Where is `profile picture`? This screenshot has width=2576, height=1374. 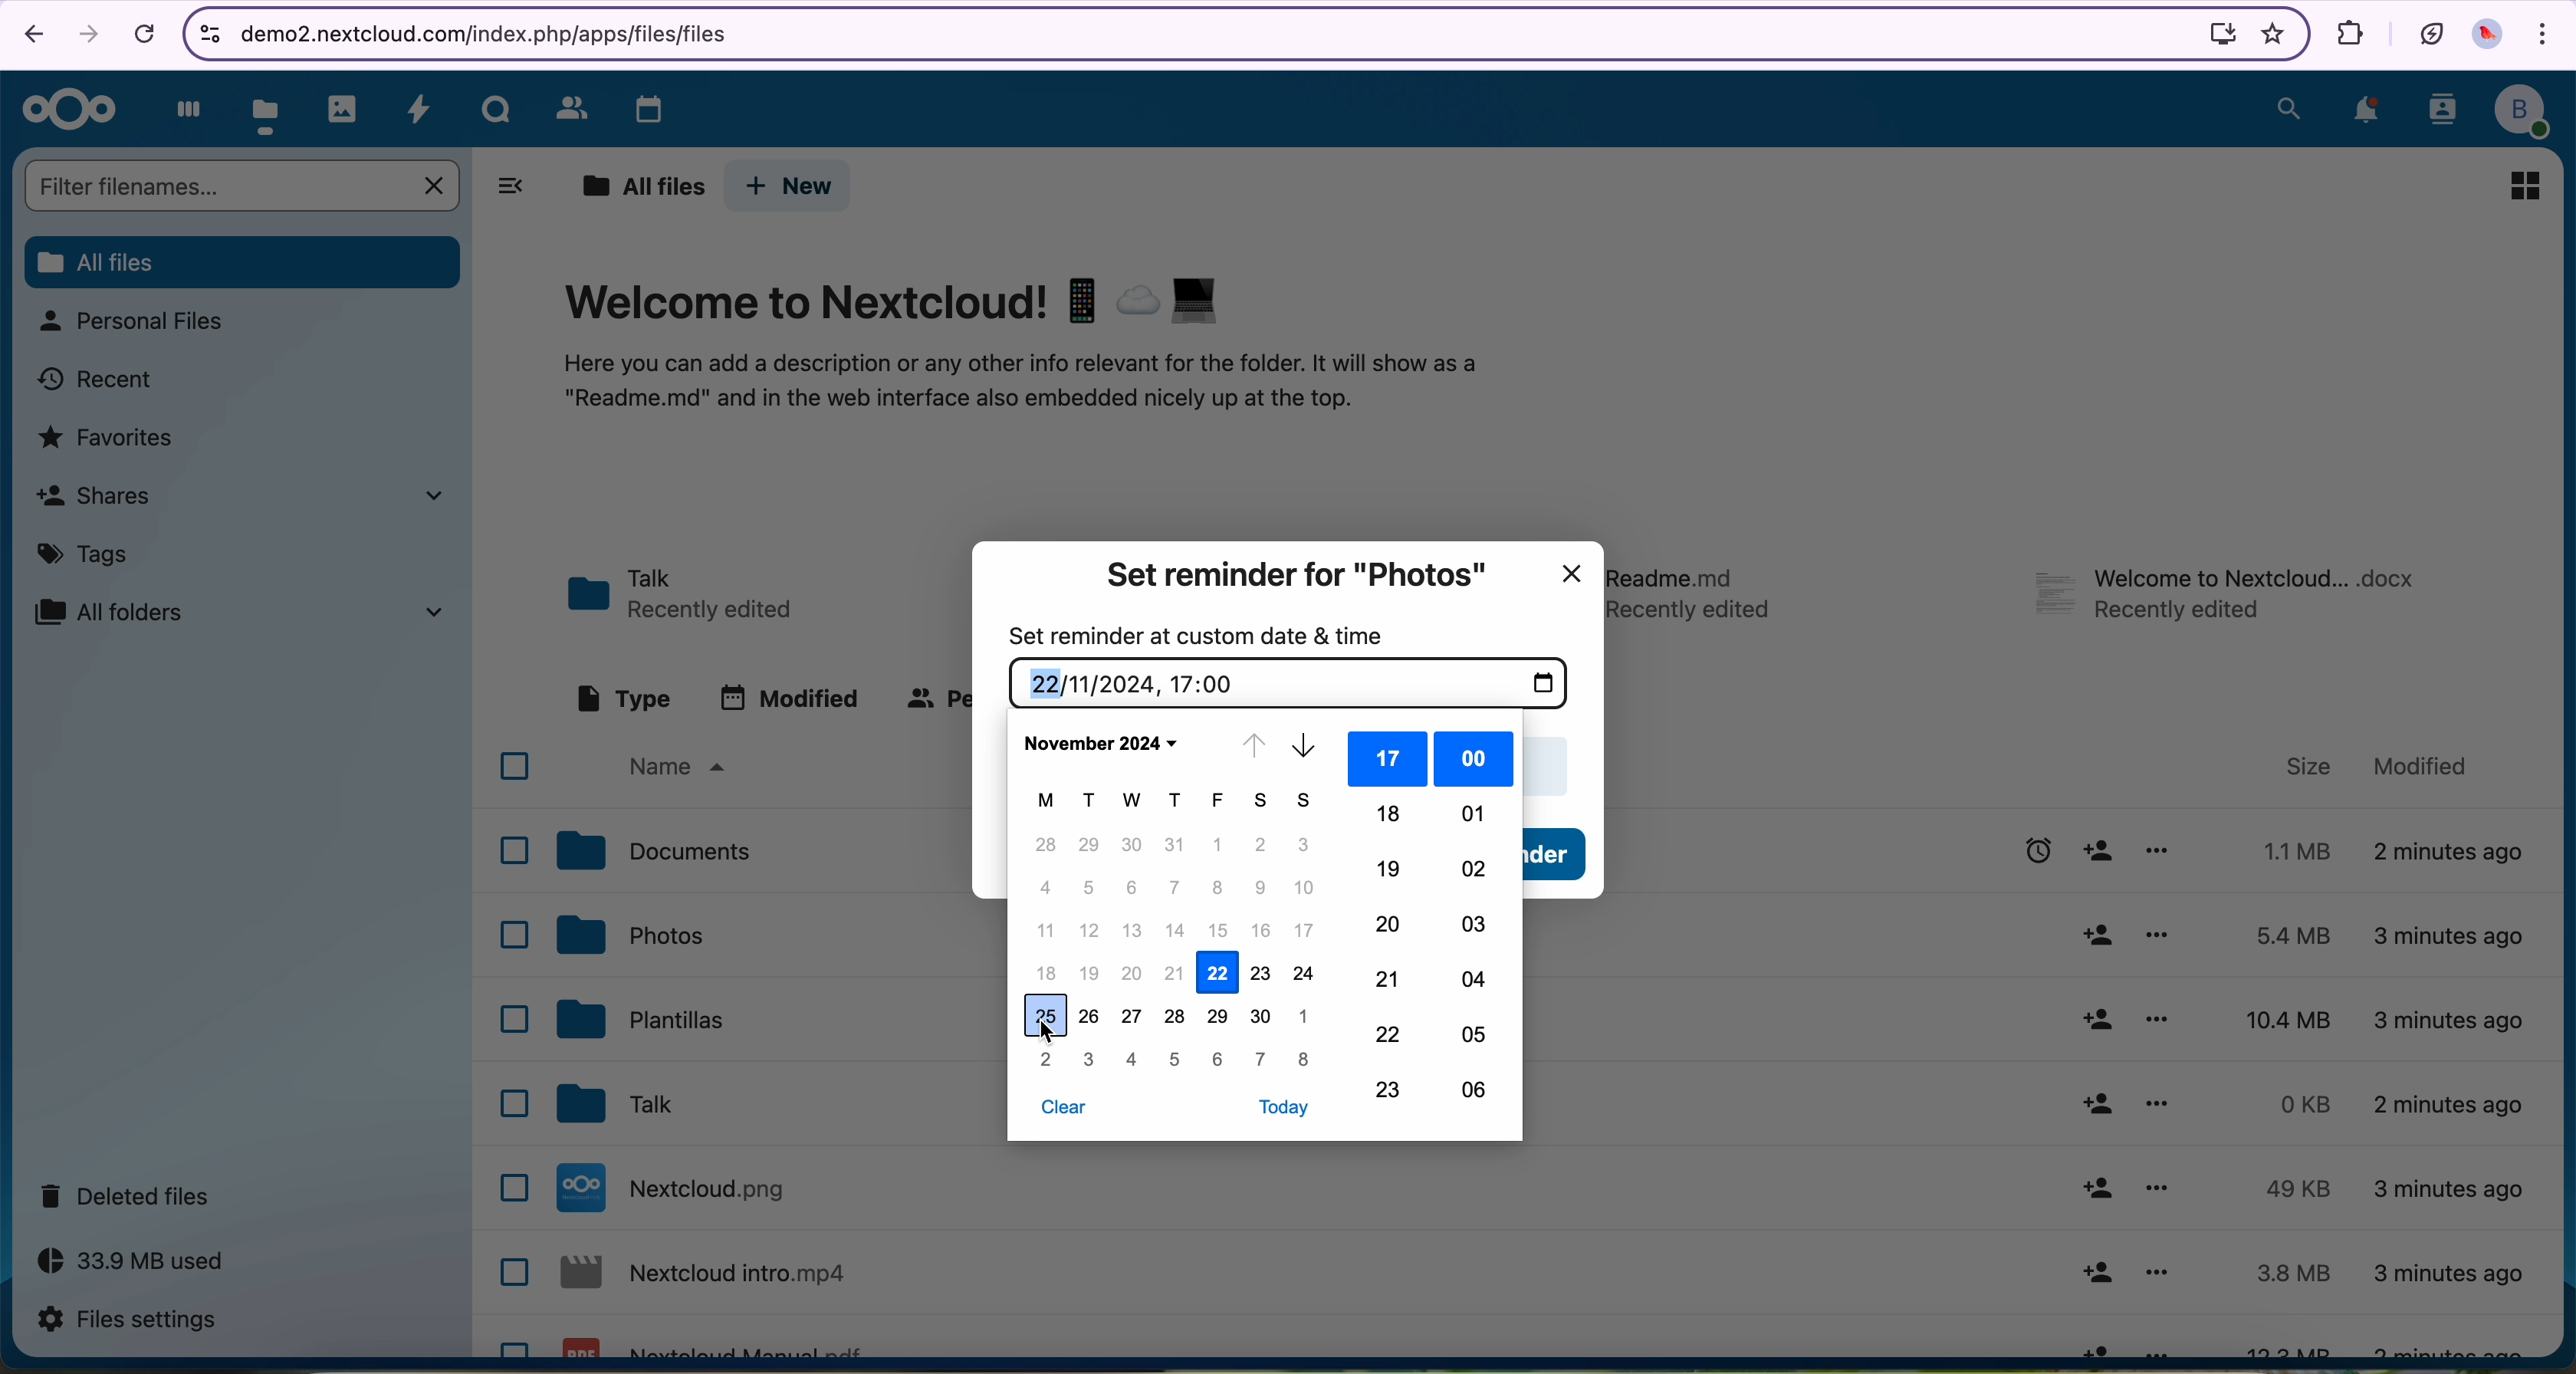
profile picture is located at coordinates (2491, 37).